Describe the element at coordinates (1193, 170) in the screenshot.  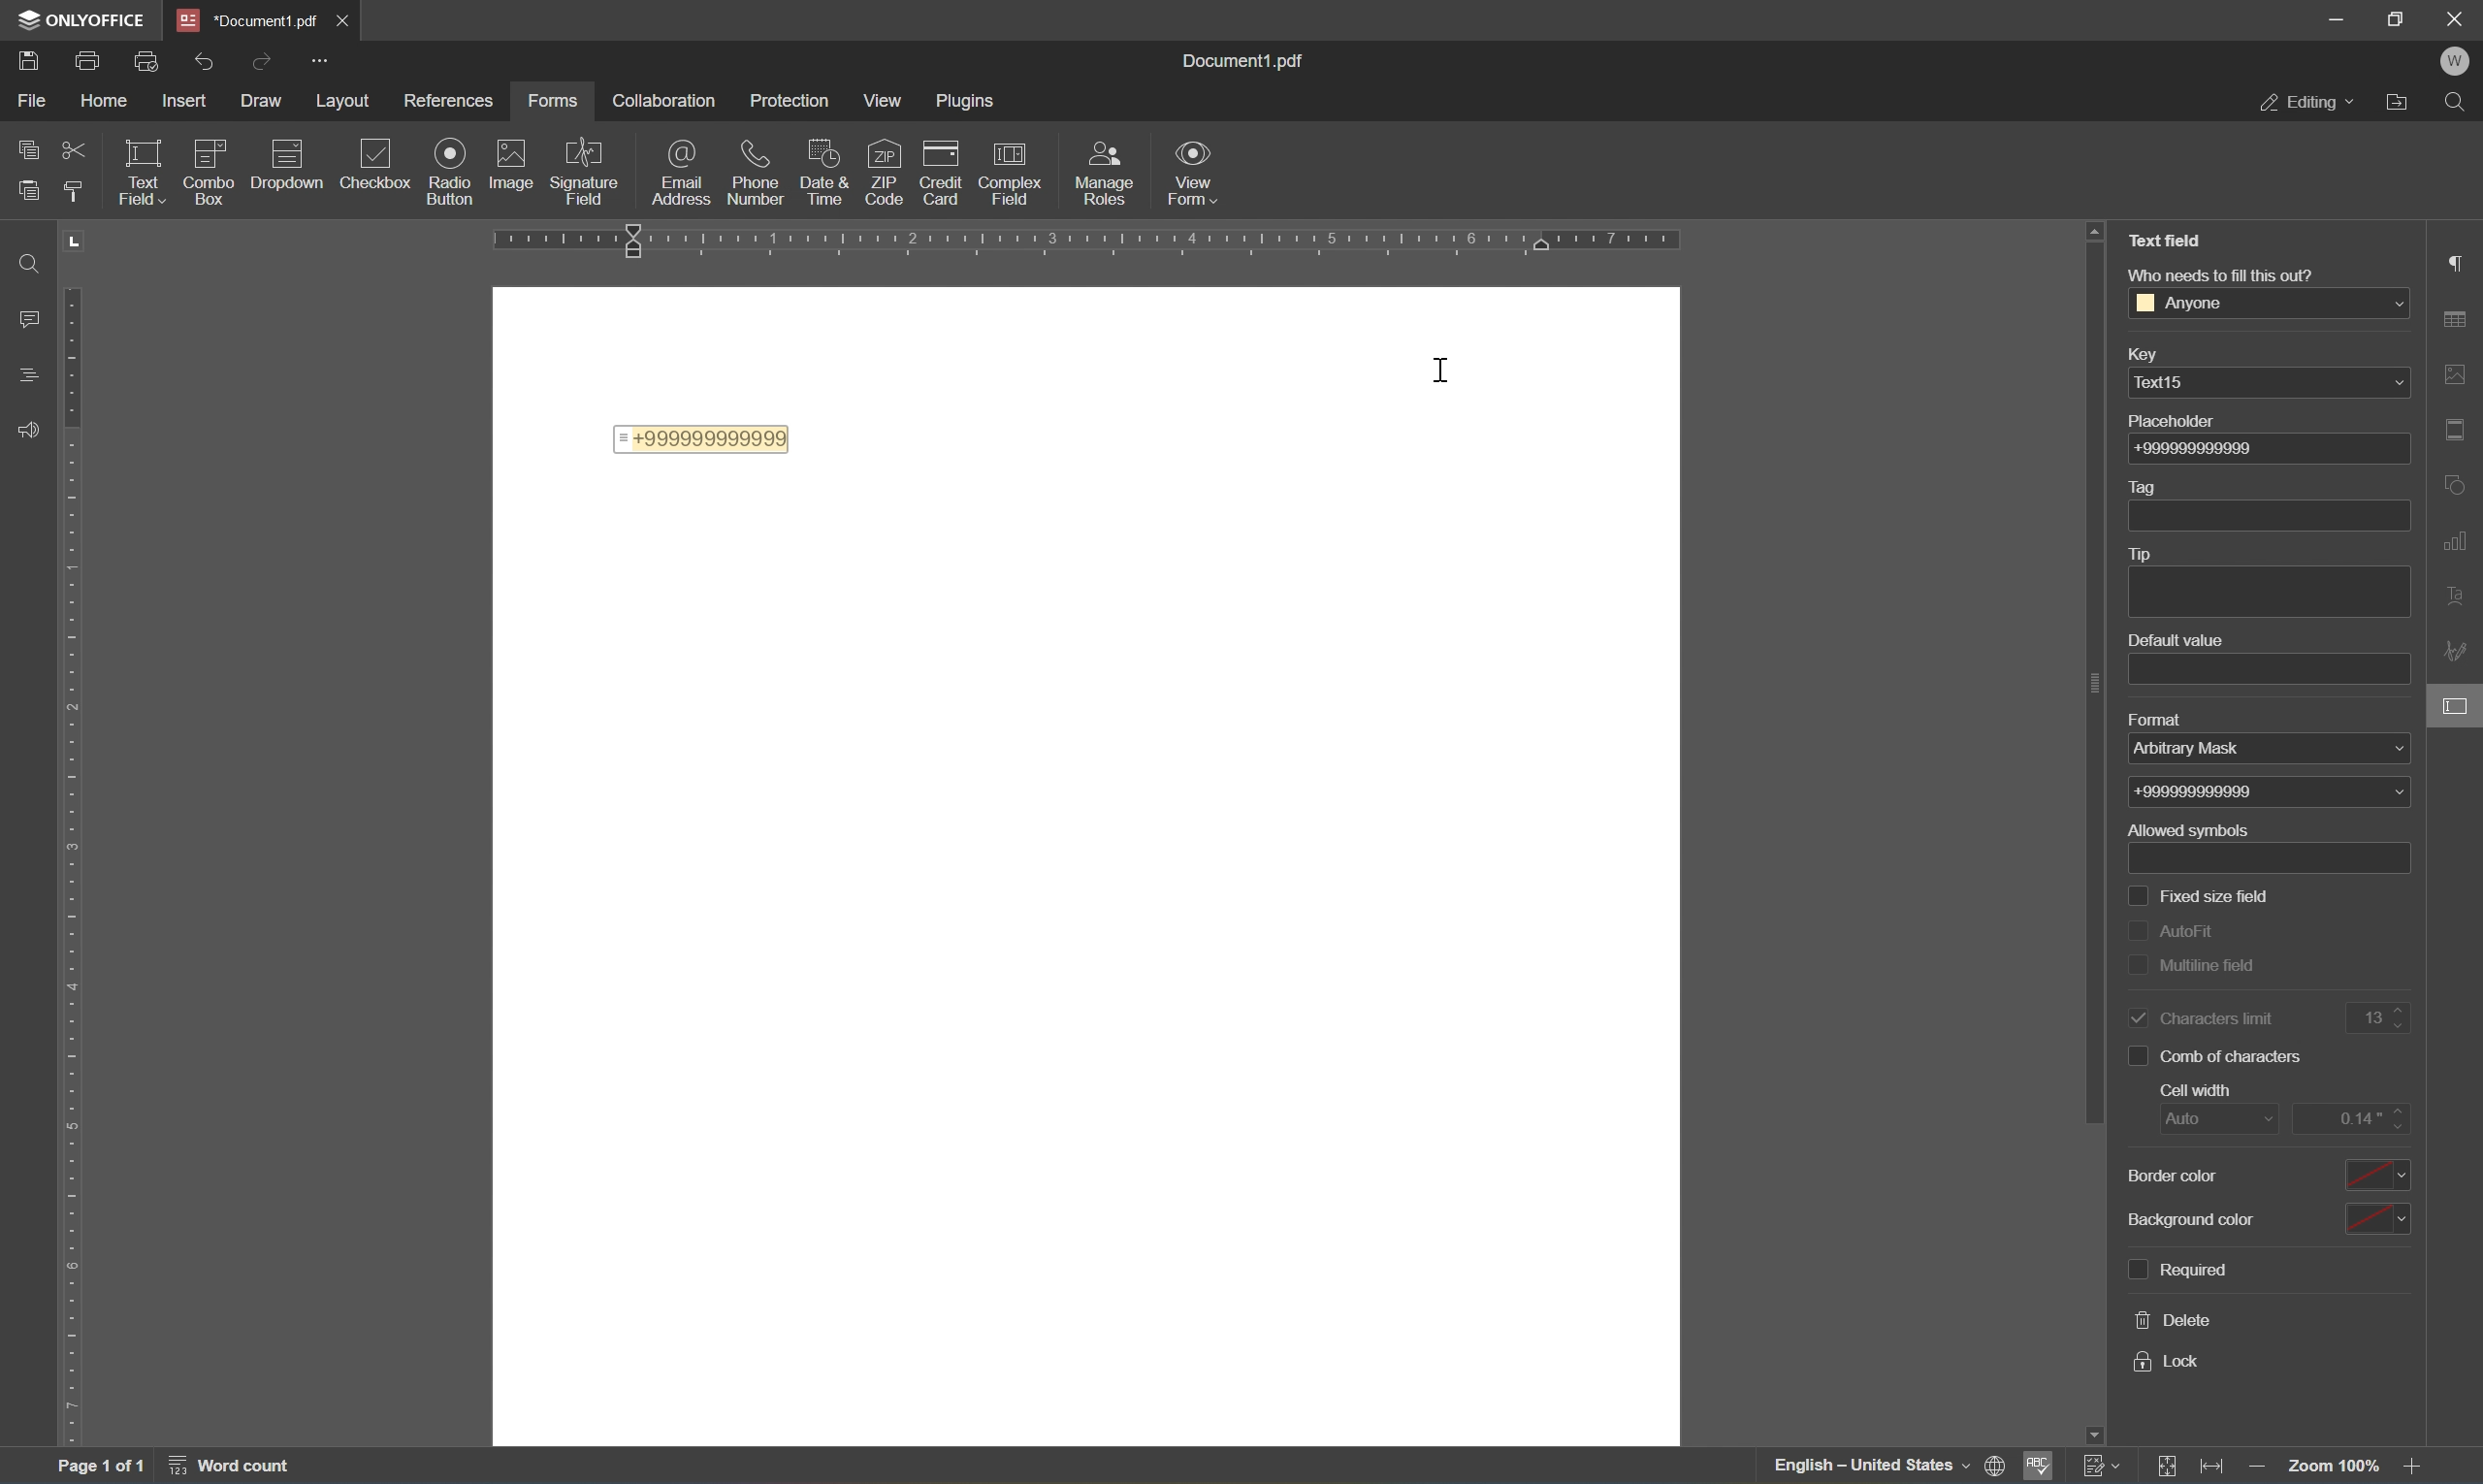
I see `view form` at that location.